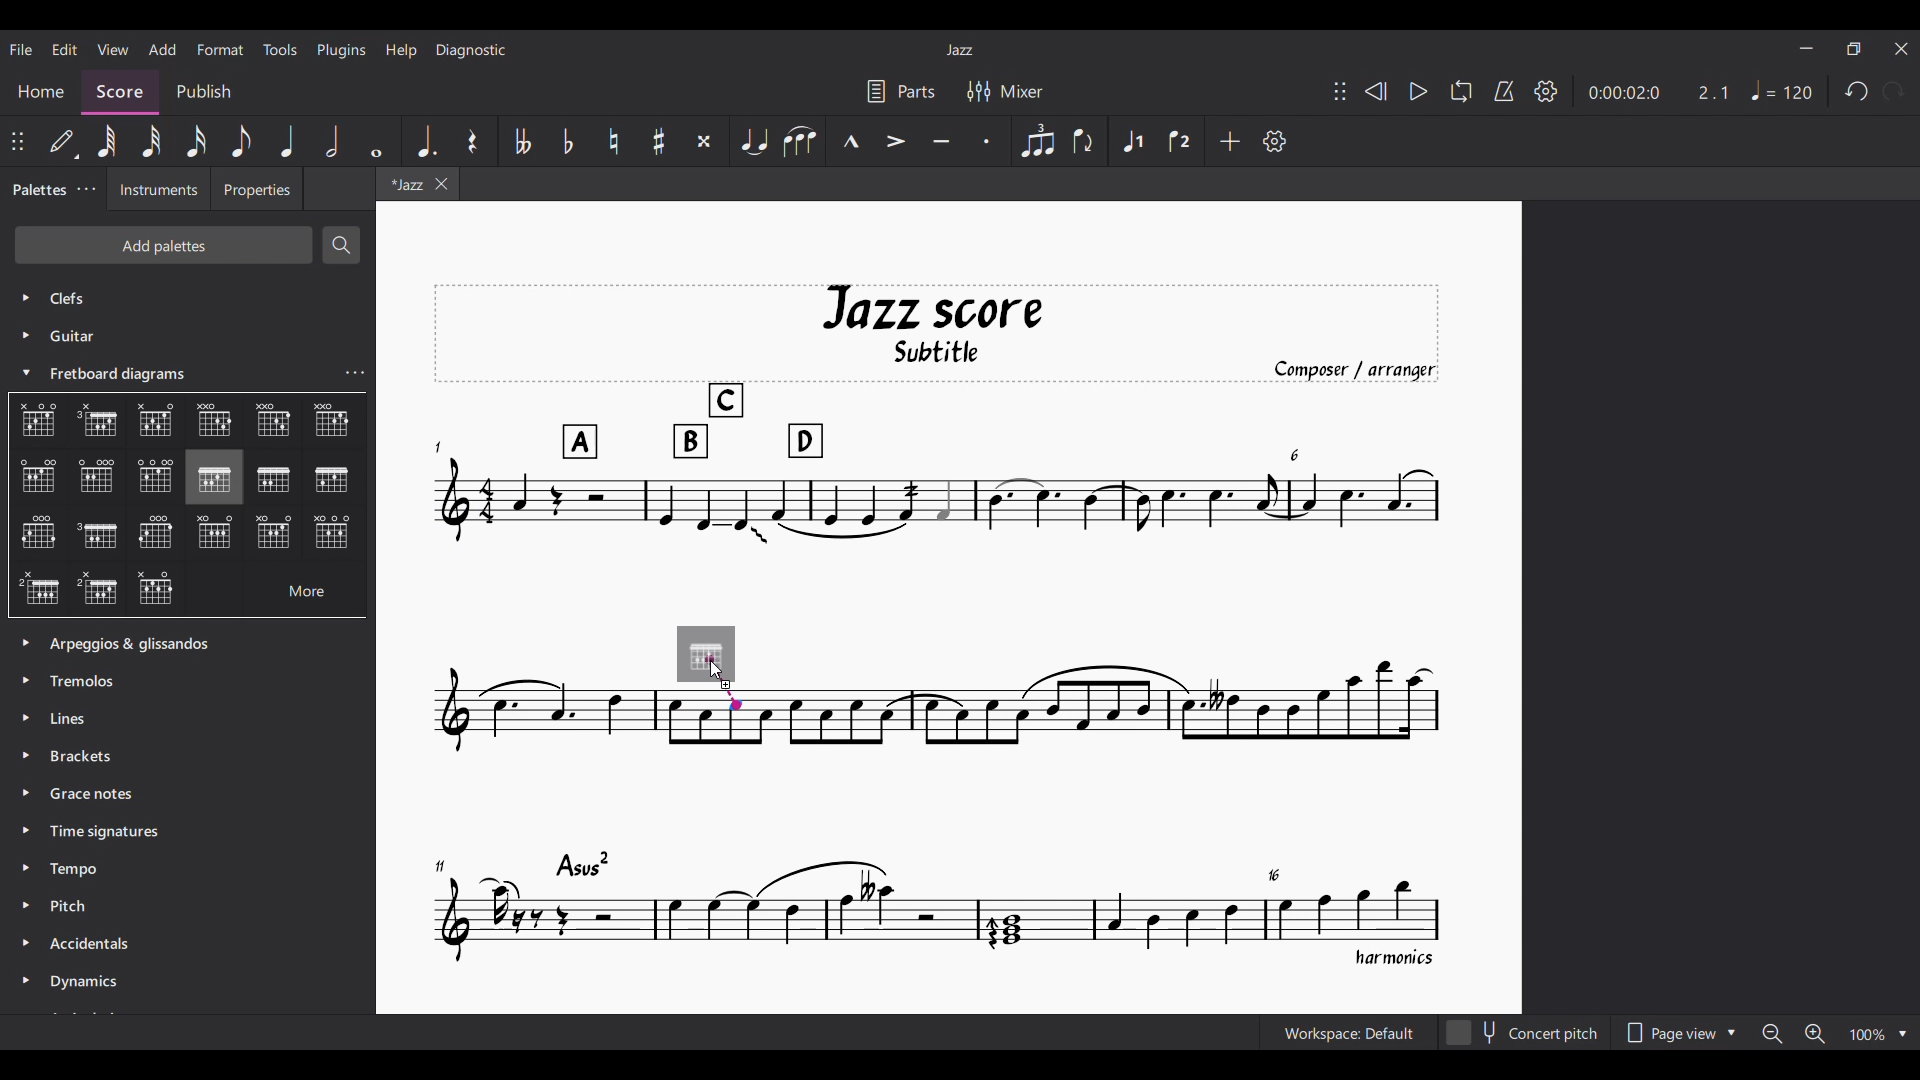 The width and height of the screenshot is (1920, 1080). Describe the element at coordinates (275, 532) in the screenshot. I see `Chart 16` at that location.